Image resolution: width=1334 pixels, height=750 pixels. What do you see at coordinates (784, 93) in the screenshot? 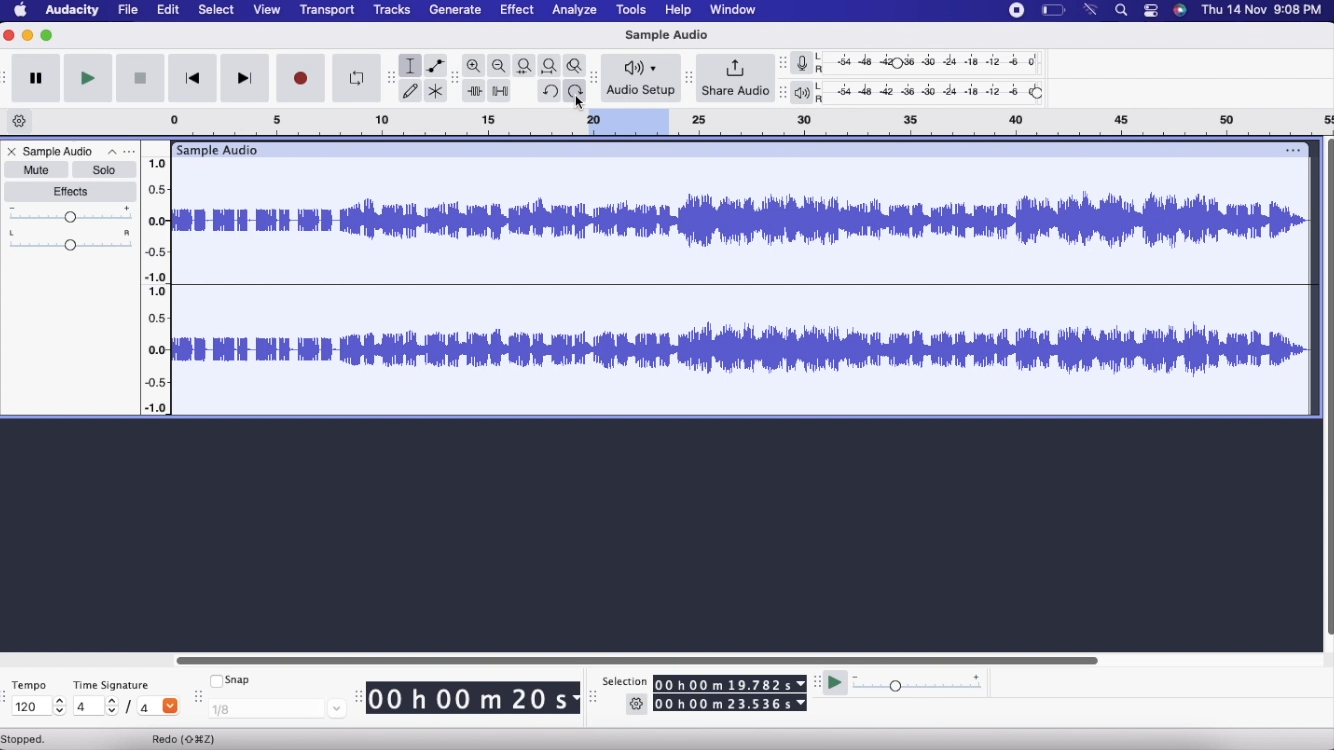
I see `move toolbar` at bounding box center [784, 93].